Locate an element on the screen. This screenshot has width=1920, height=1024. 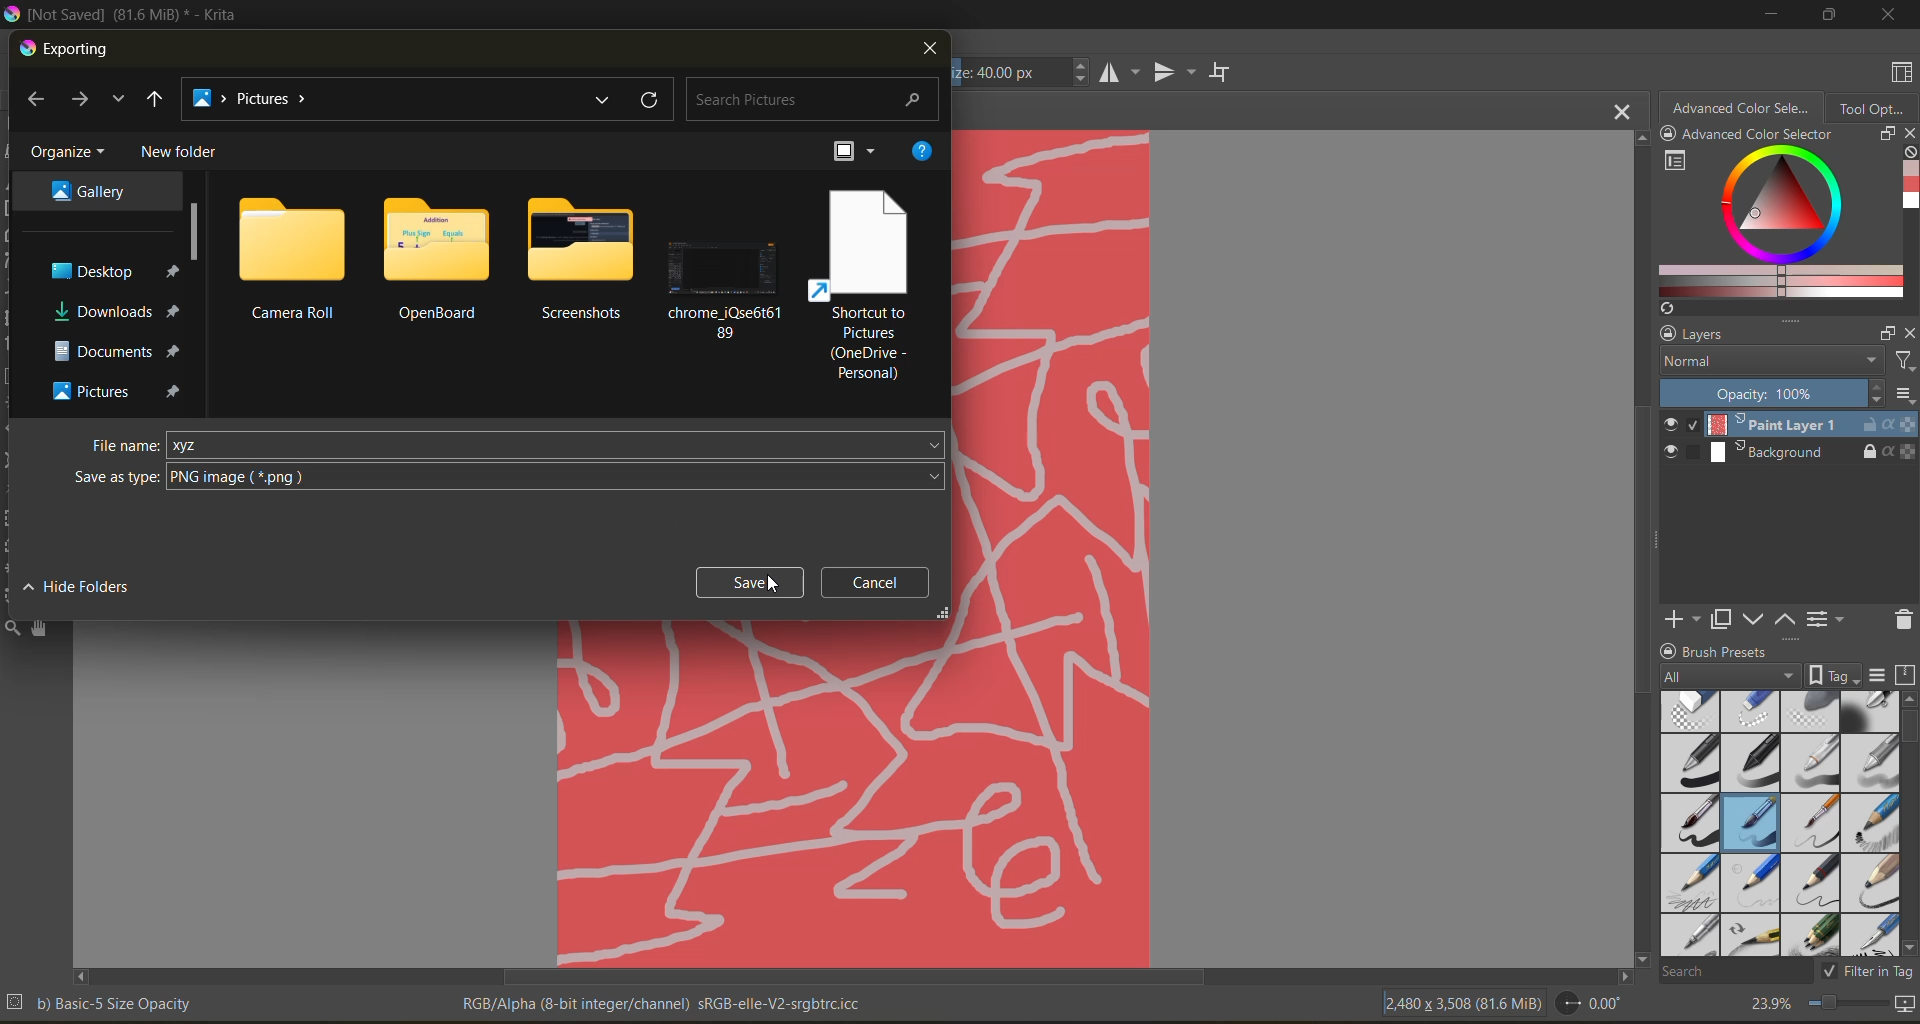
opacity is located at coordinates (1788, 394).